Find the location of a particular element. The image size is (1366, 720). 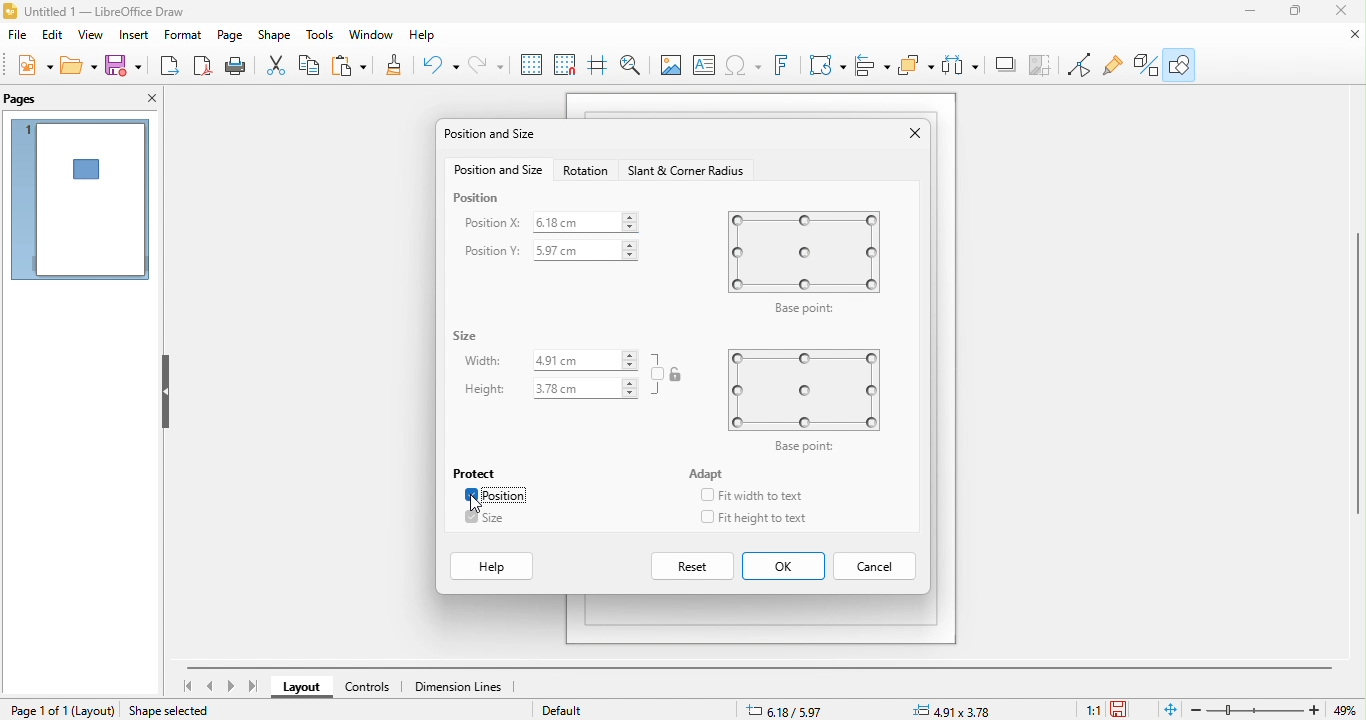

close is located at coordinates (911, 135).